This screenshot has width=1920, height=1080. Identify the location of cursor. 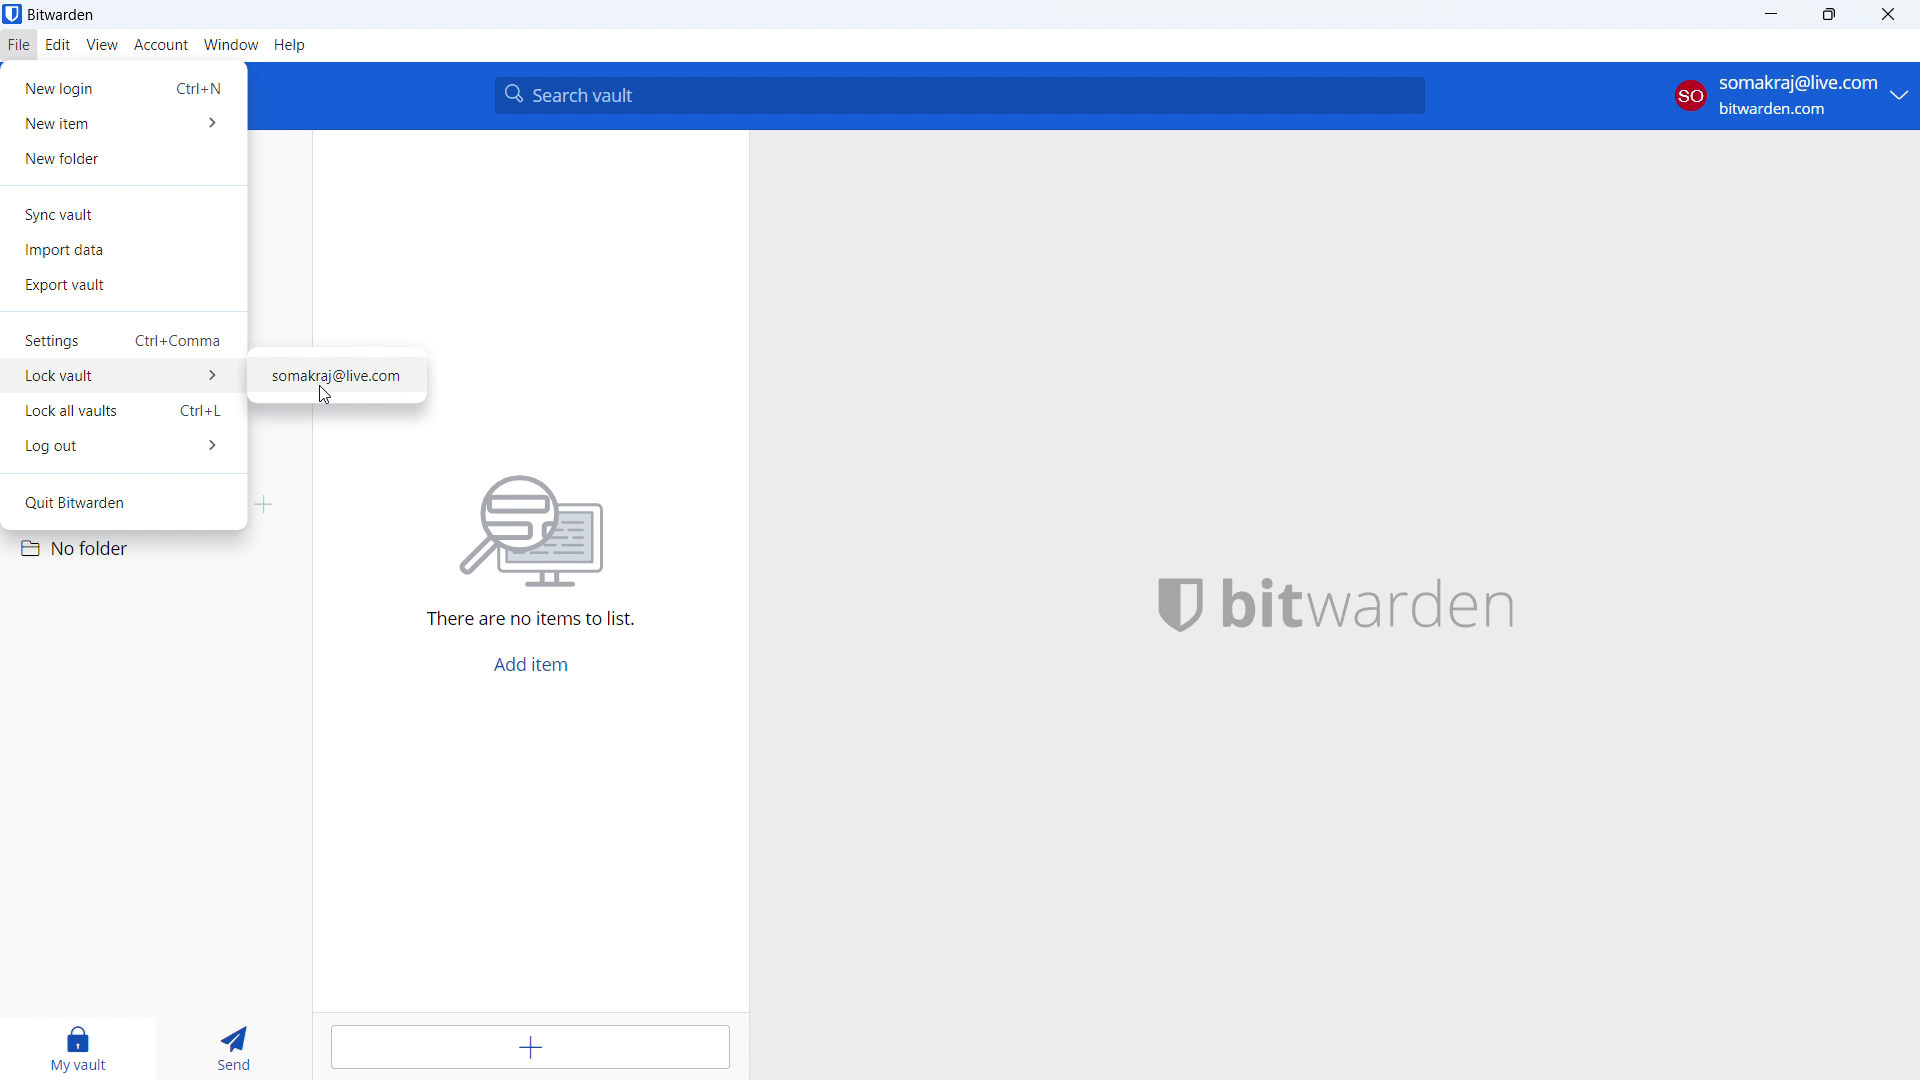
(325, 397).